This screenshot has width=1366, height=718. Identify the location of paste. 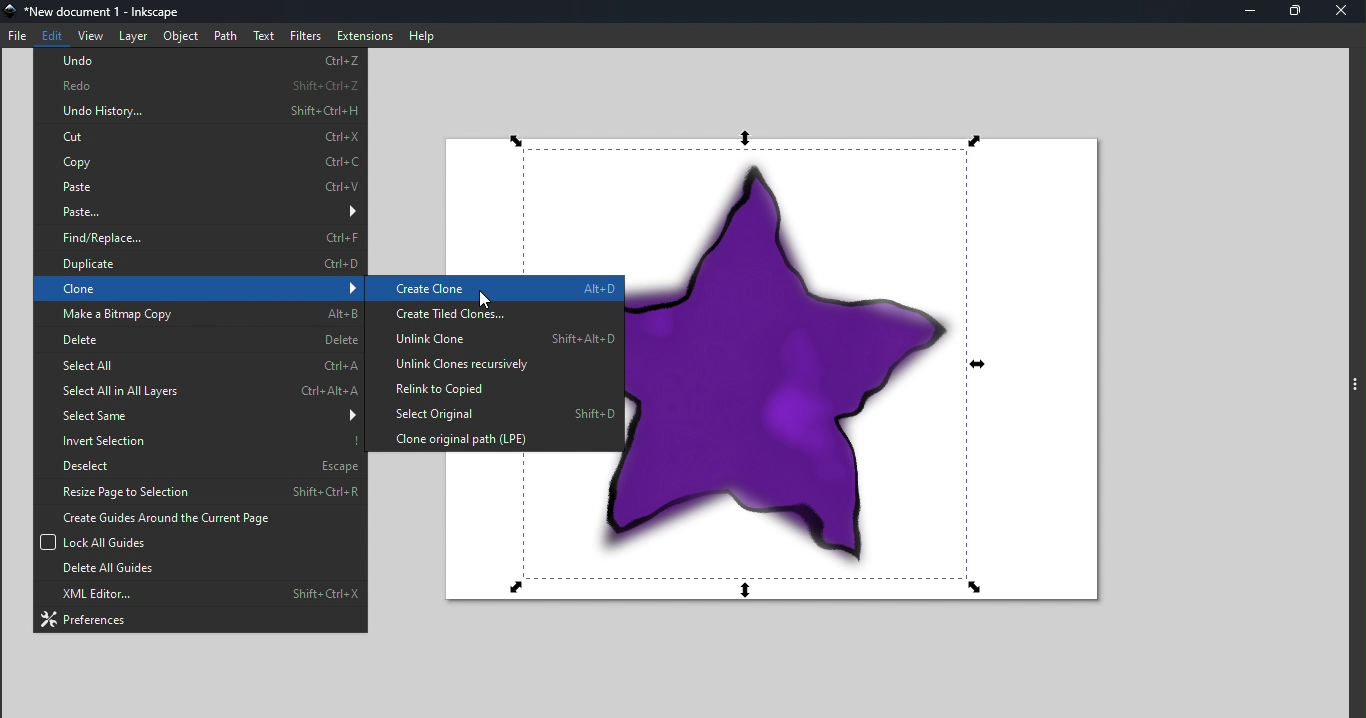
(200, 211).